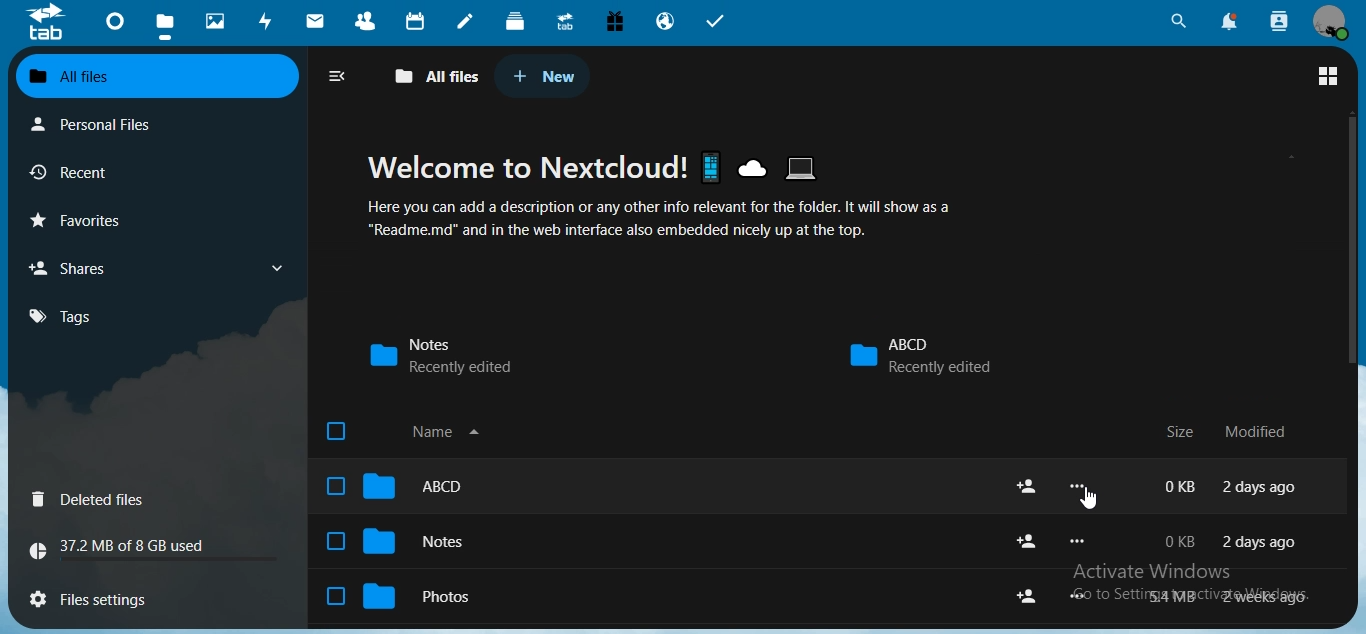 The height and width of the screenshot is (634, 1366). What do you see at coordinates (1026, 595) in the screenshot?
I see `share` at bounding box center [1026, 595].